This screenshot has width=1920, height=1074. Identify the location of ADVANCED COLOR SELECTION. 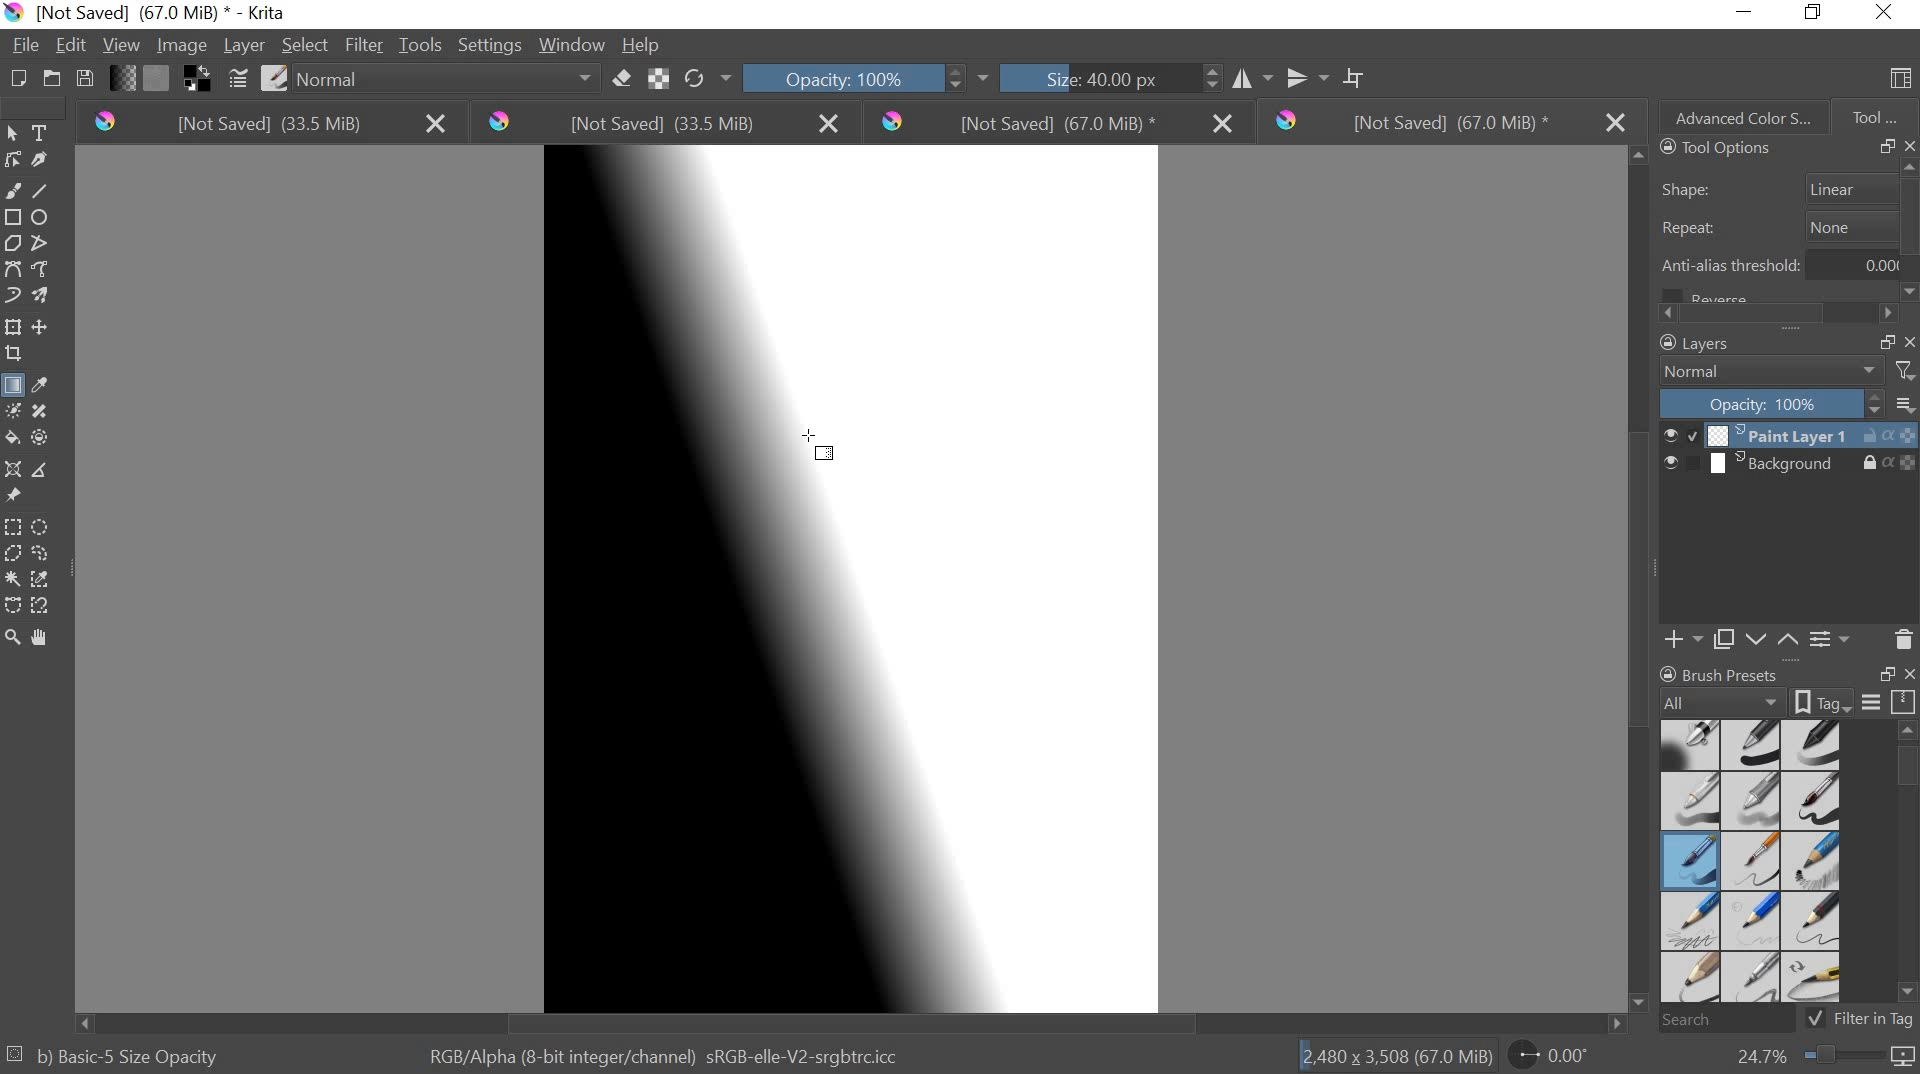
(1736, 114).